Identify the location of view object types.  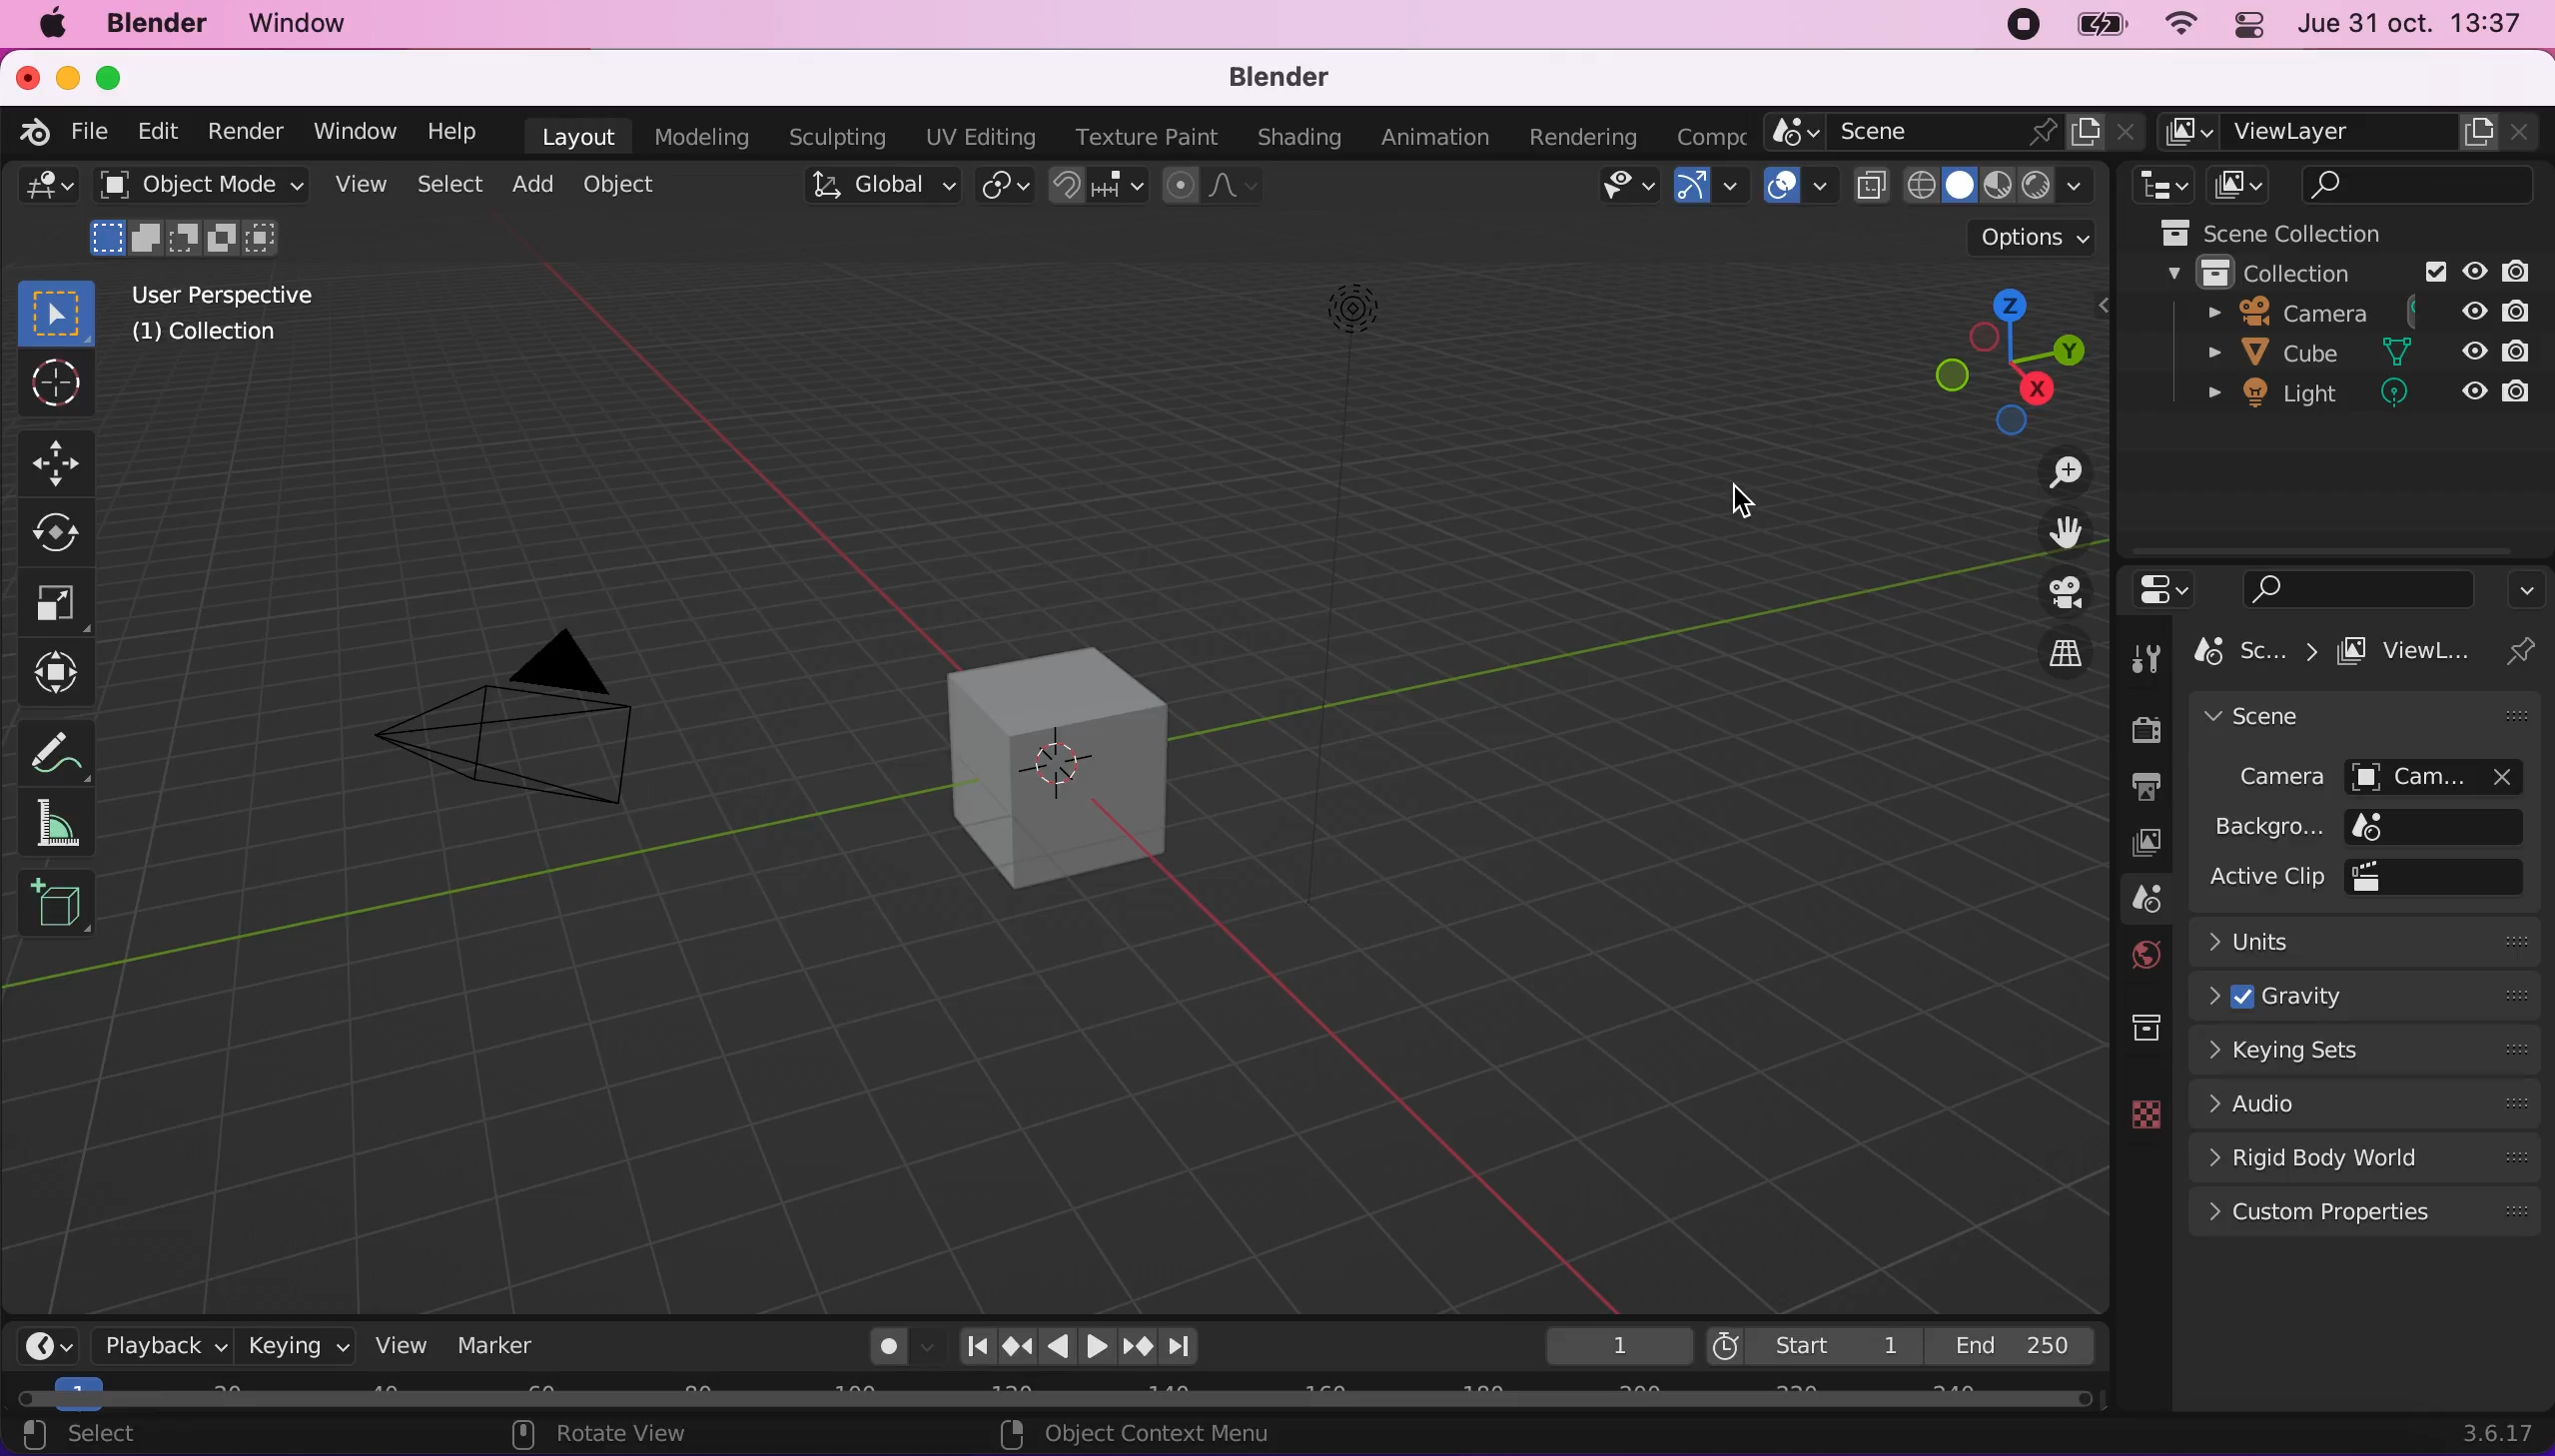
(1626, 190).